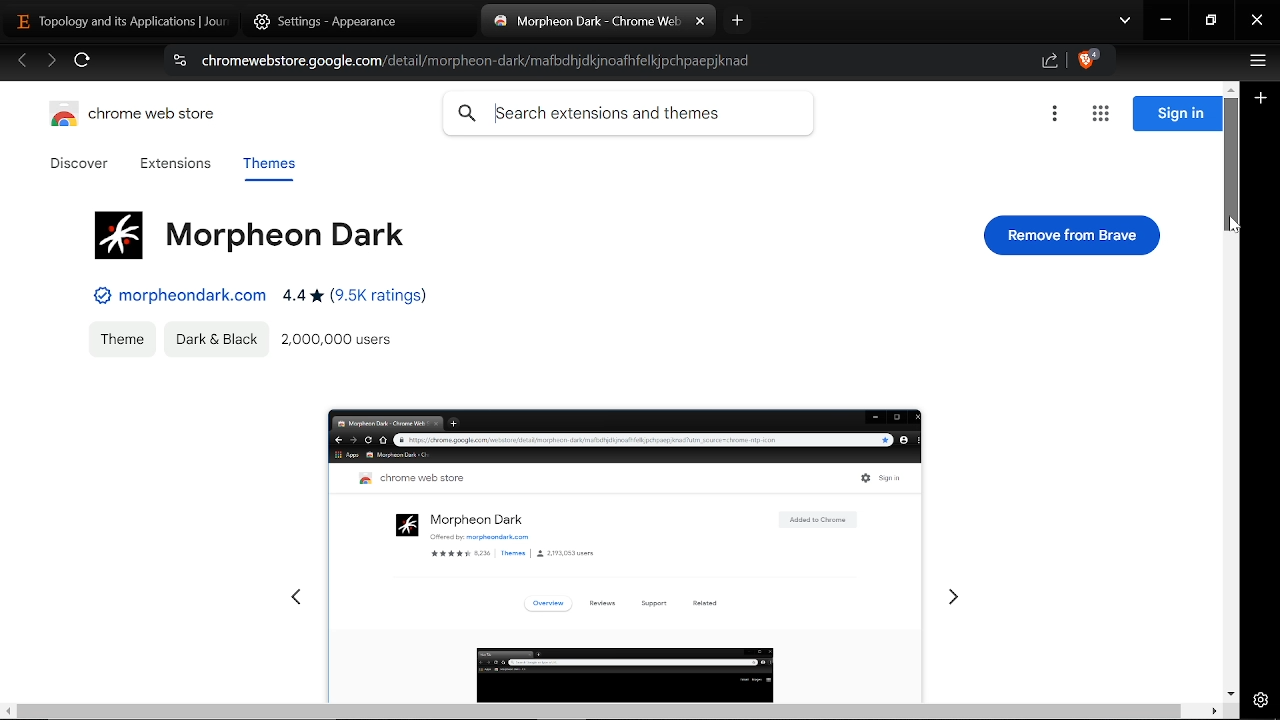 The height and width of the screenshot is (720, 1280). I want to click on Themes, so click(268, 167).